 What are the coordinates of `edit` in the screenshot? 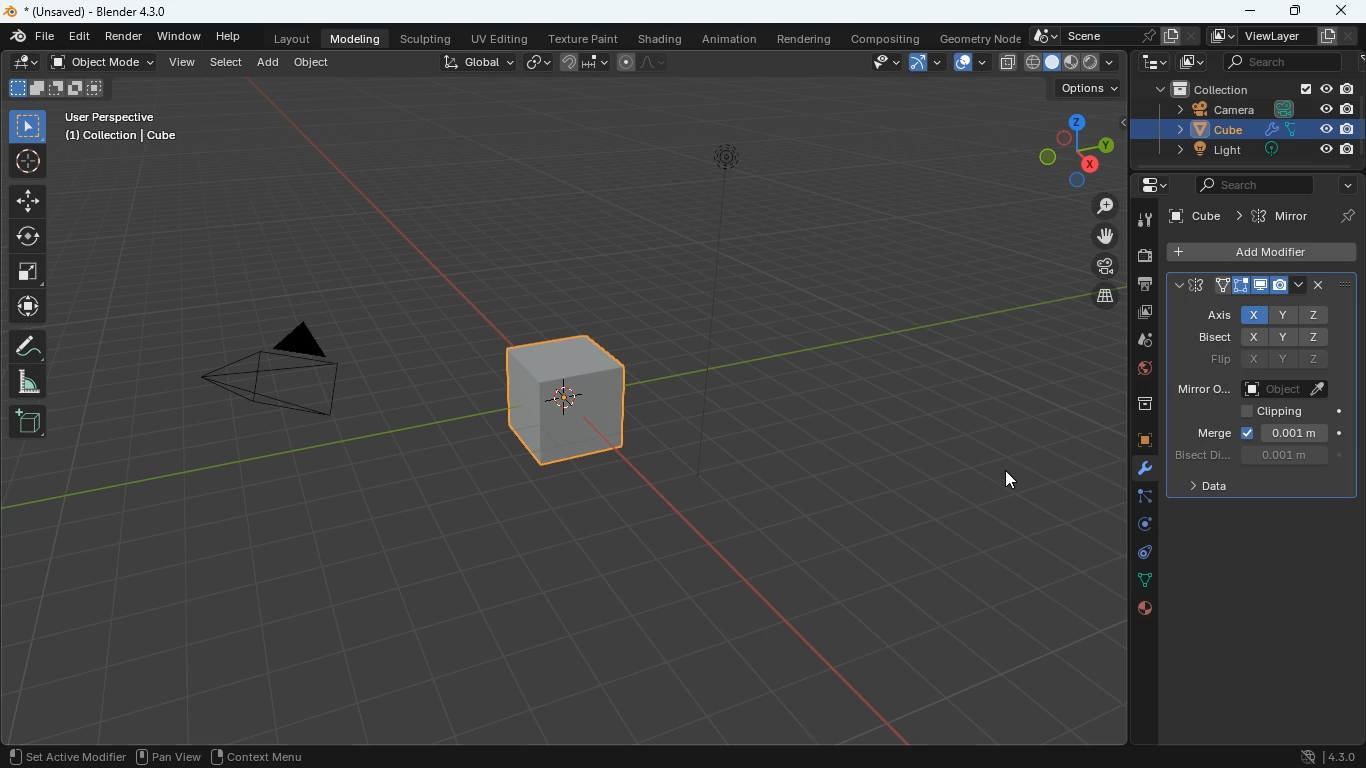 It's located at (22, 63).